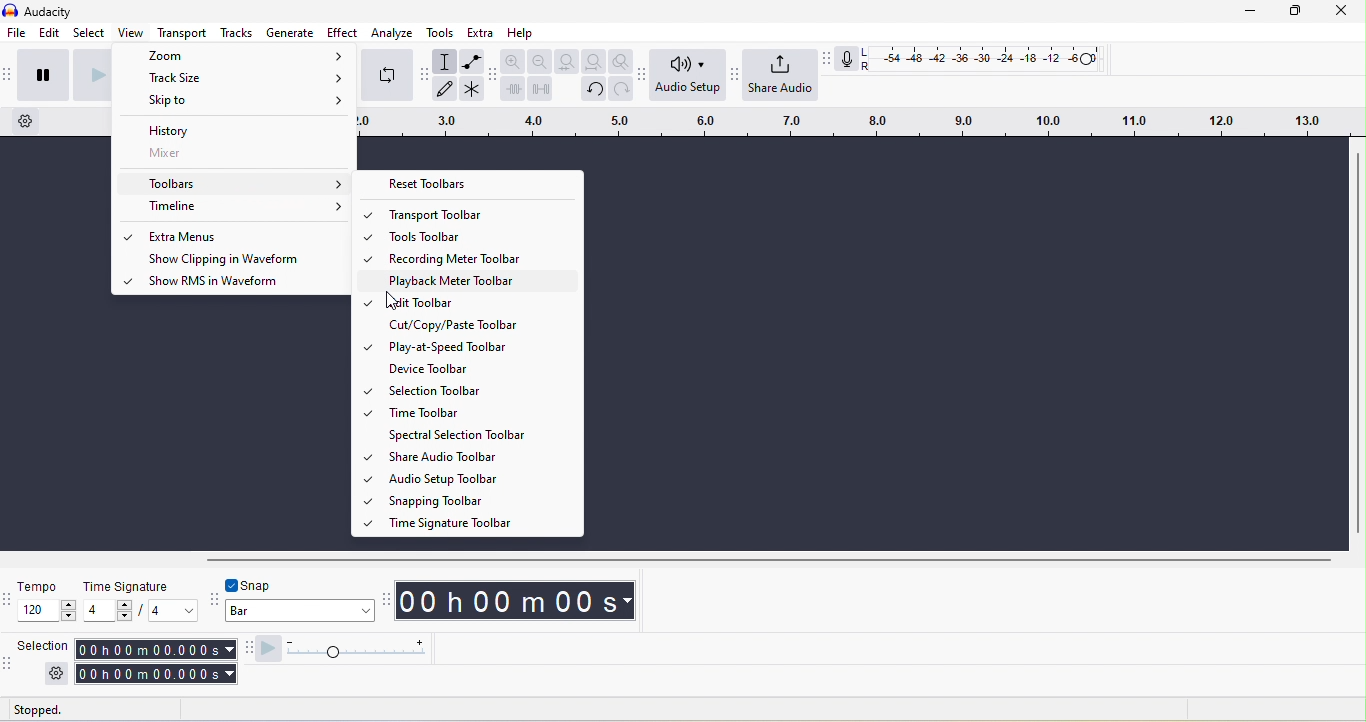 The width and height of the screenshot is (1366, 722). Describe the element at coordinates (8, 668) in the screenshot. I see `selection toolbar` at that location.